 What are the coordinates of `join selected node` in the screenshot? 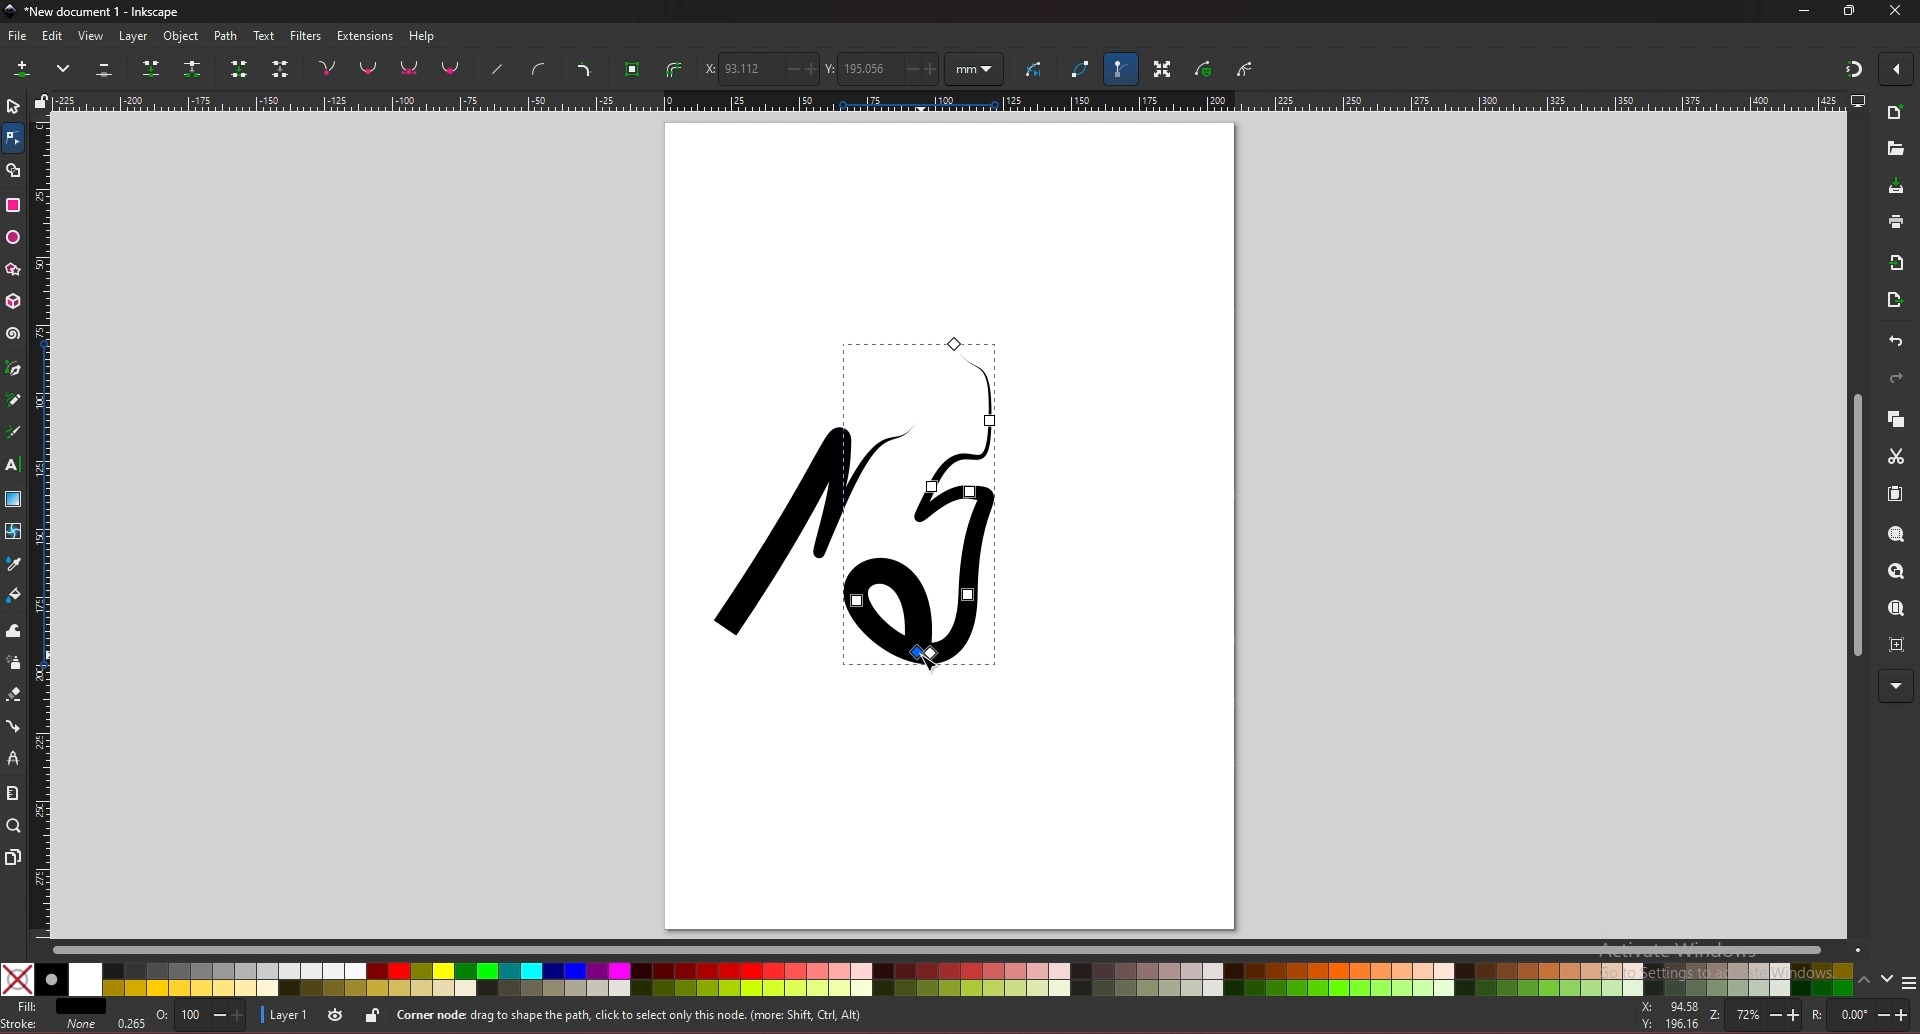 It's located at (150, 68).